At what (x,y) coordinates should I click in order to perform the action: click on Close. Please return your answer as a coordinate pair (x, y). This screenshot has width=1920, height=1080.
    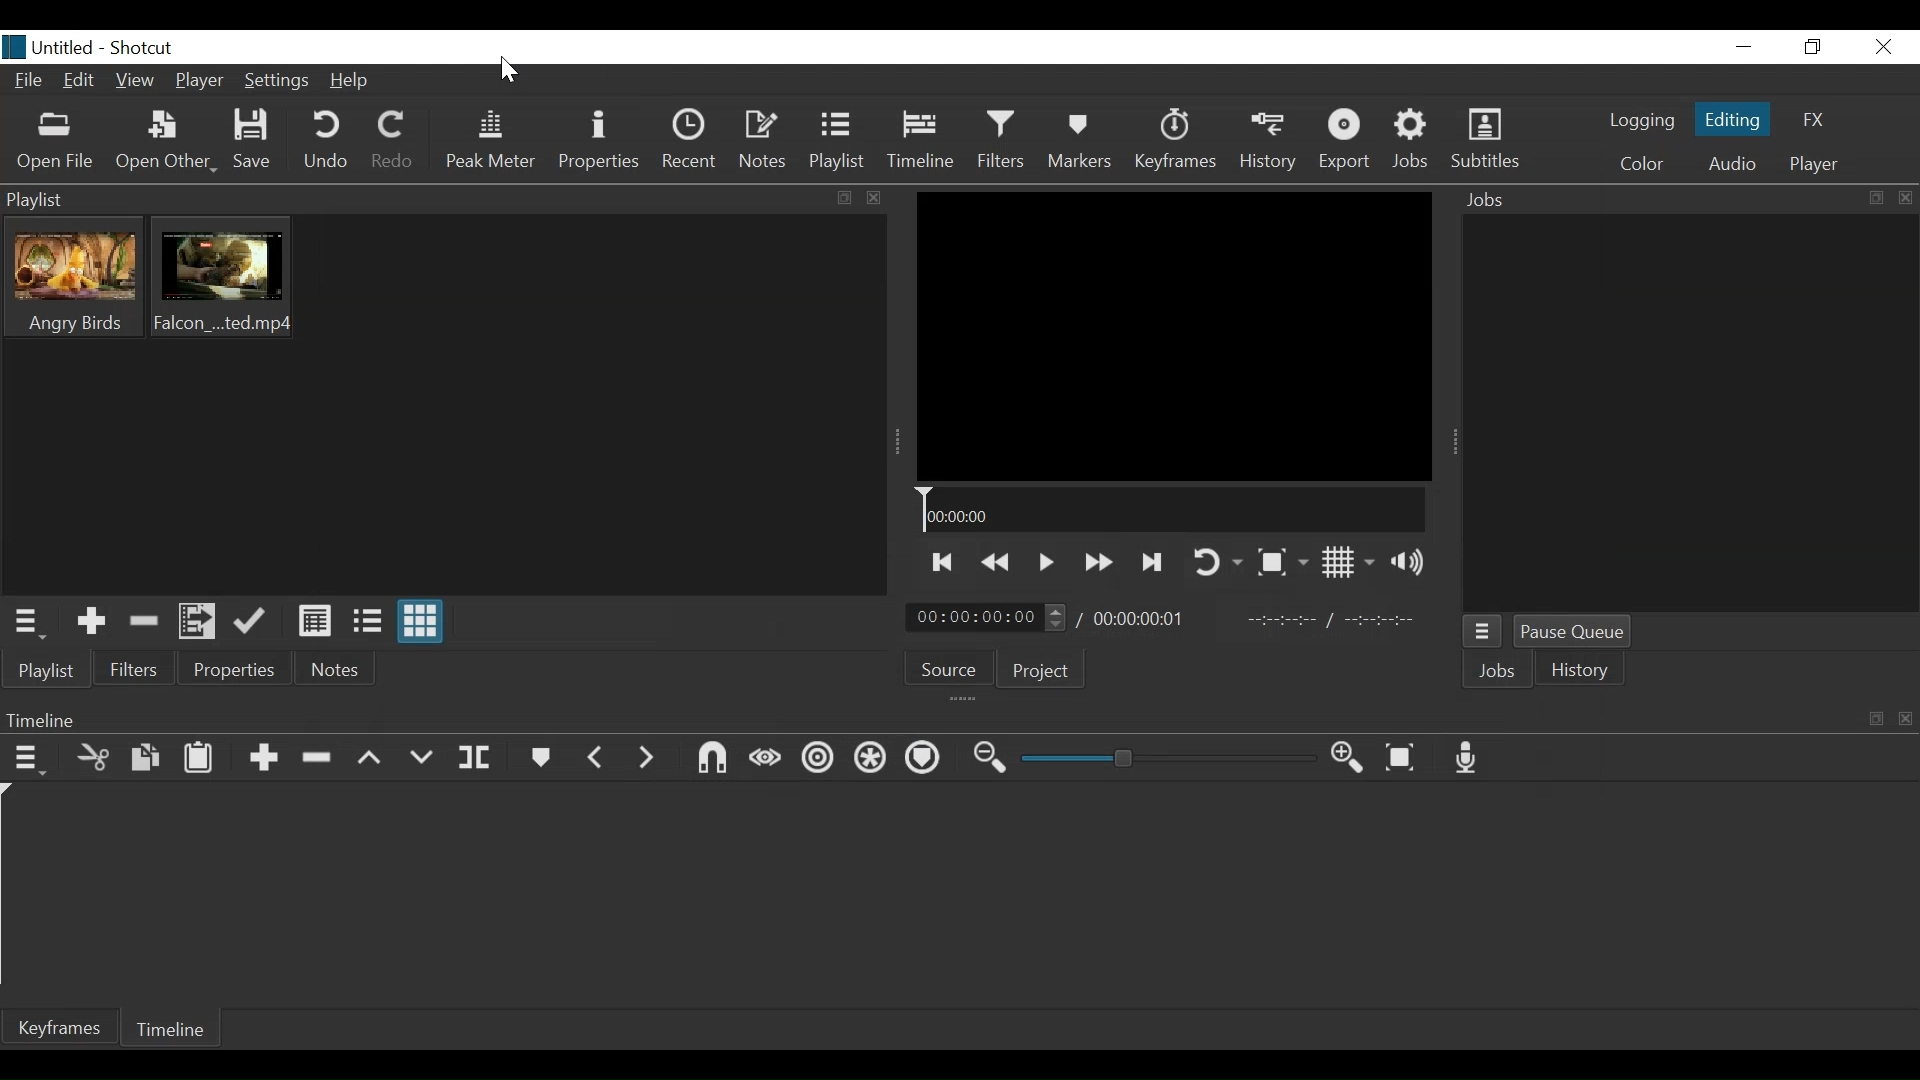
    Looking at the image, I should click on (1880, 46).